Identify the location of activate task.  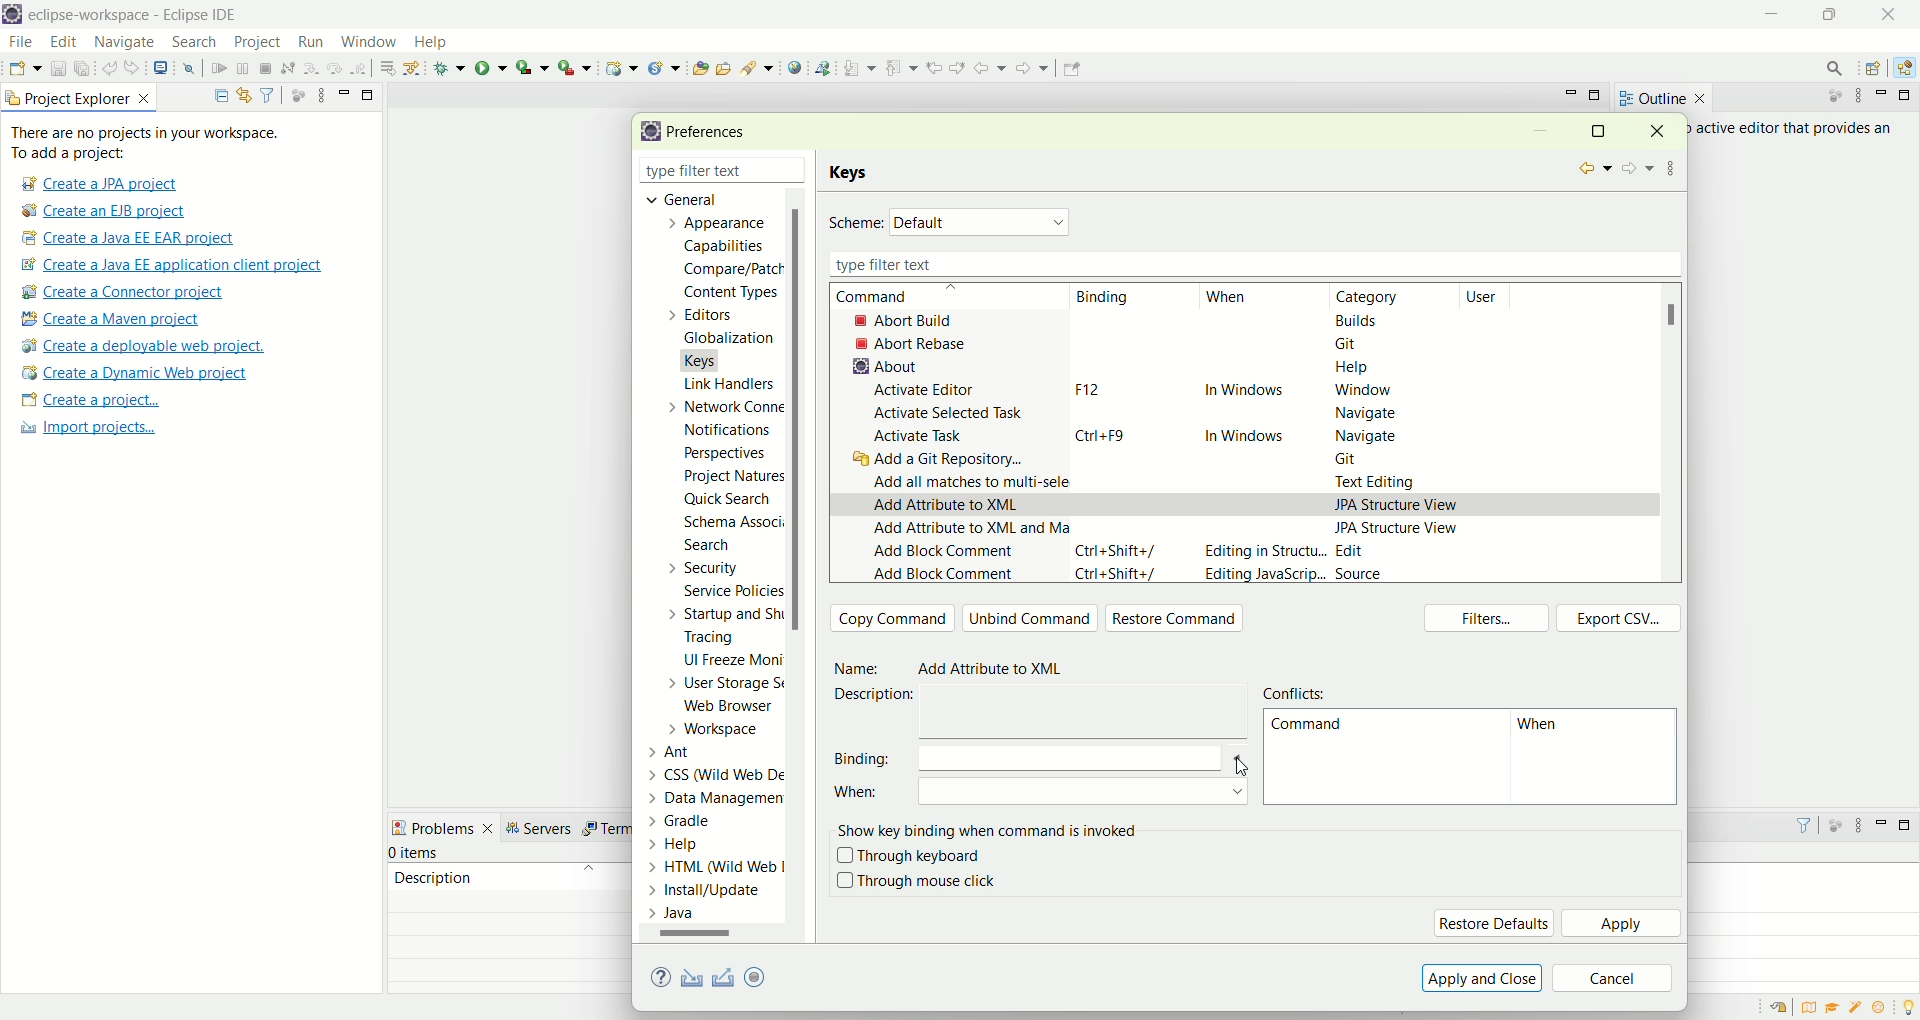
(920, 437).